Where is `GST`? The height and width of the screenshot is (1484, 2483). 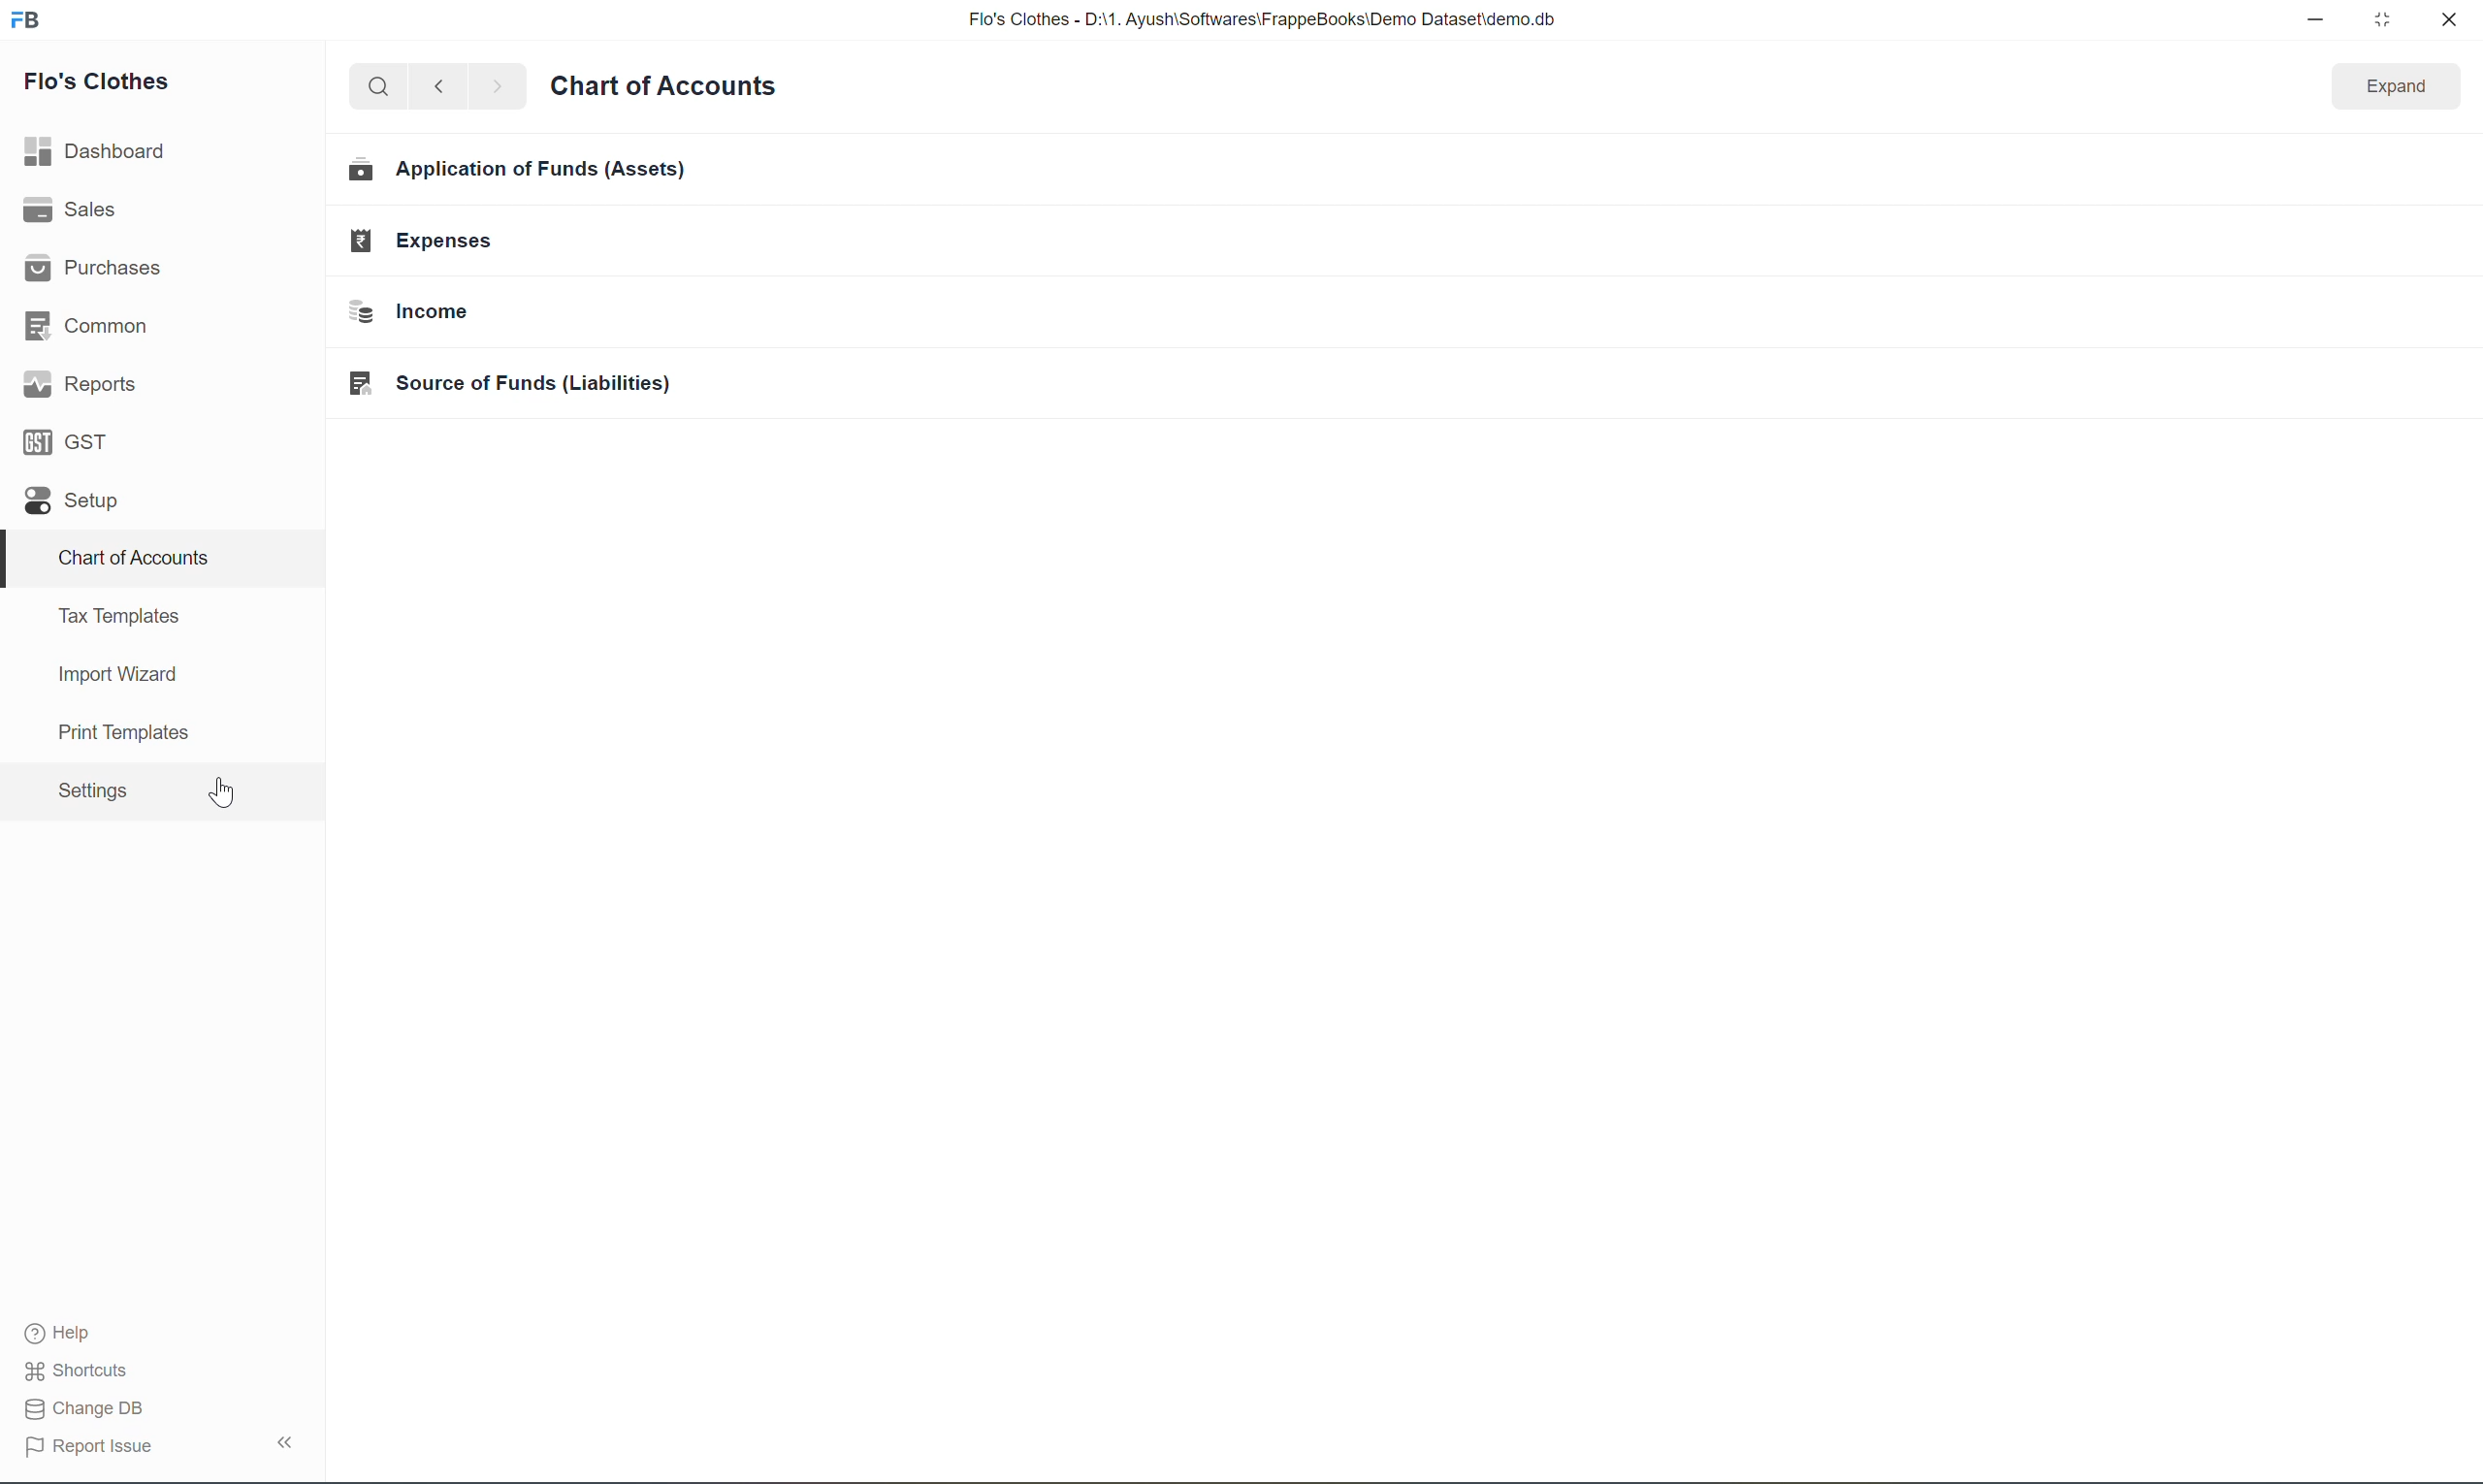
GST is located at coordinates (67, 442).